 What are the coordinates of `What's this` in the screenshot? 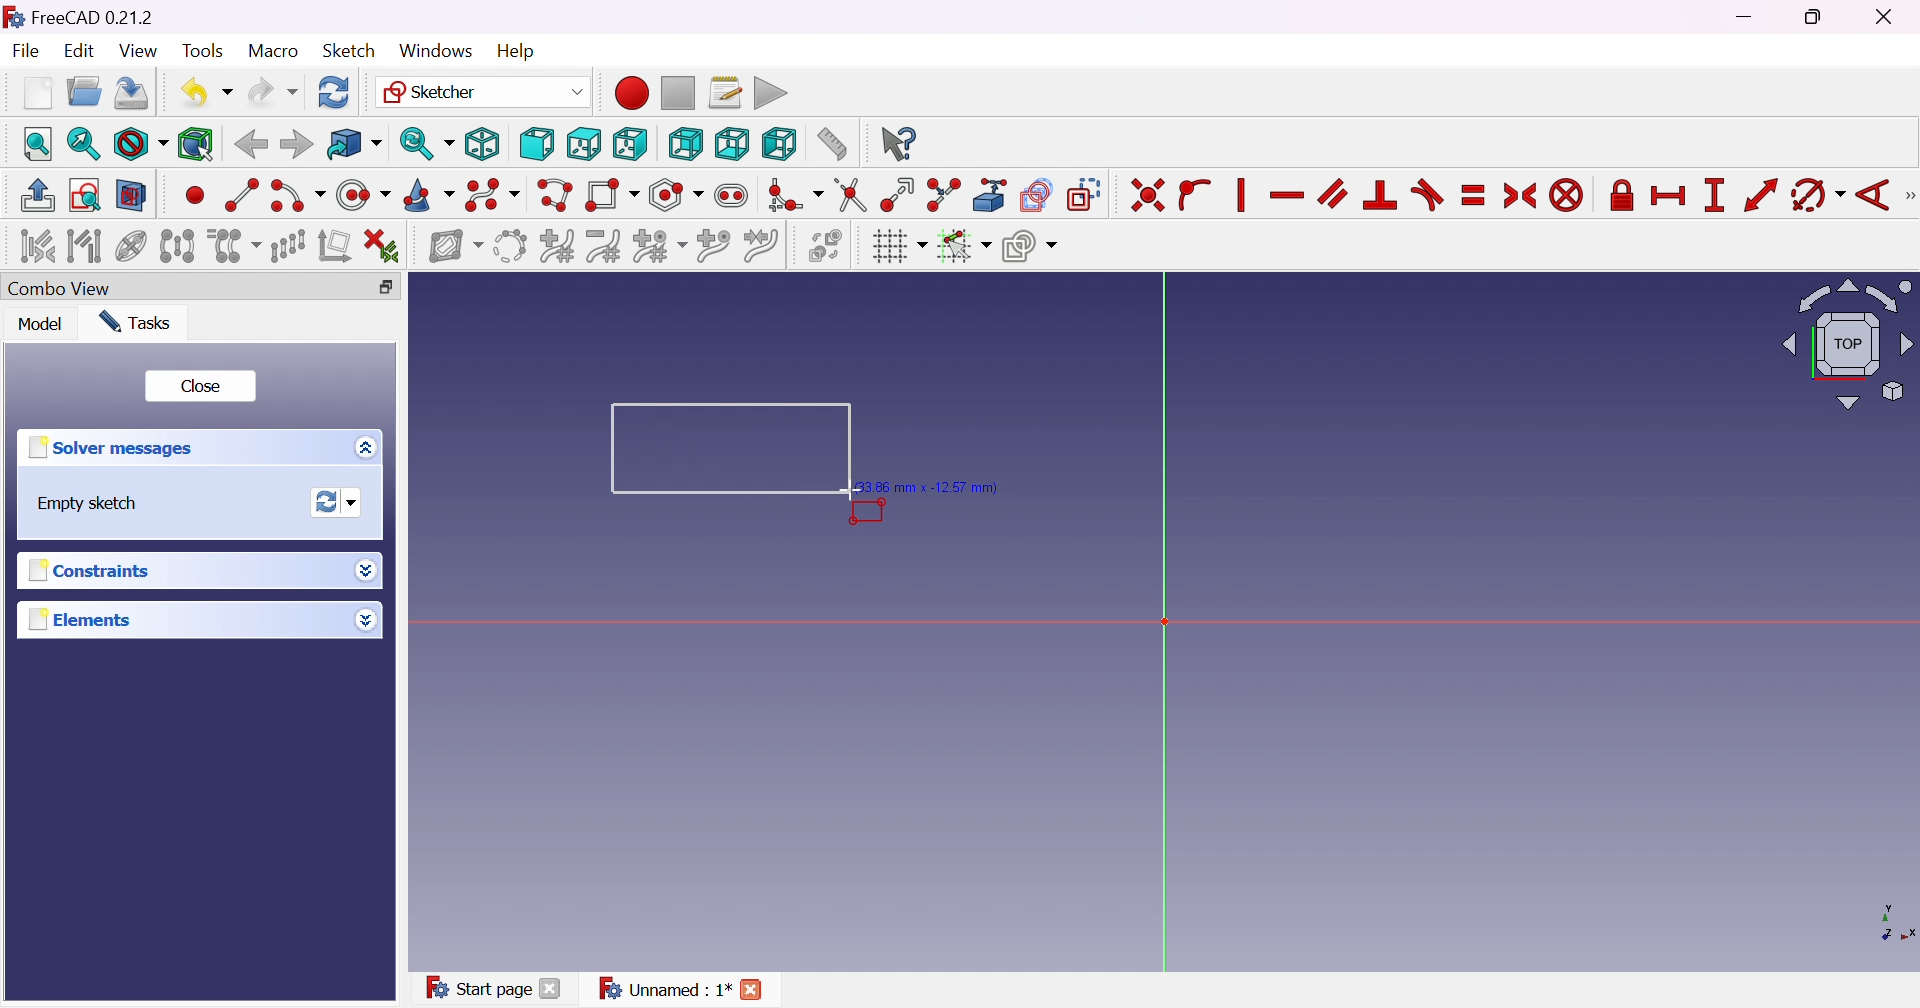 It's located at (898, 144).